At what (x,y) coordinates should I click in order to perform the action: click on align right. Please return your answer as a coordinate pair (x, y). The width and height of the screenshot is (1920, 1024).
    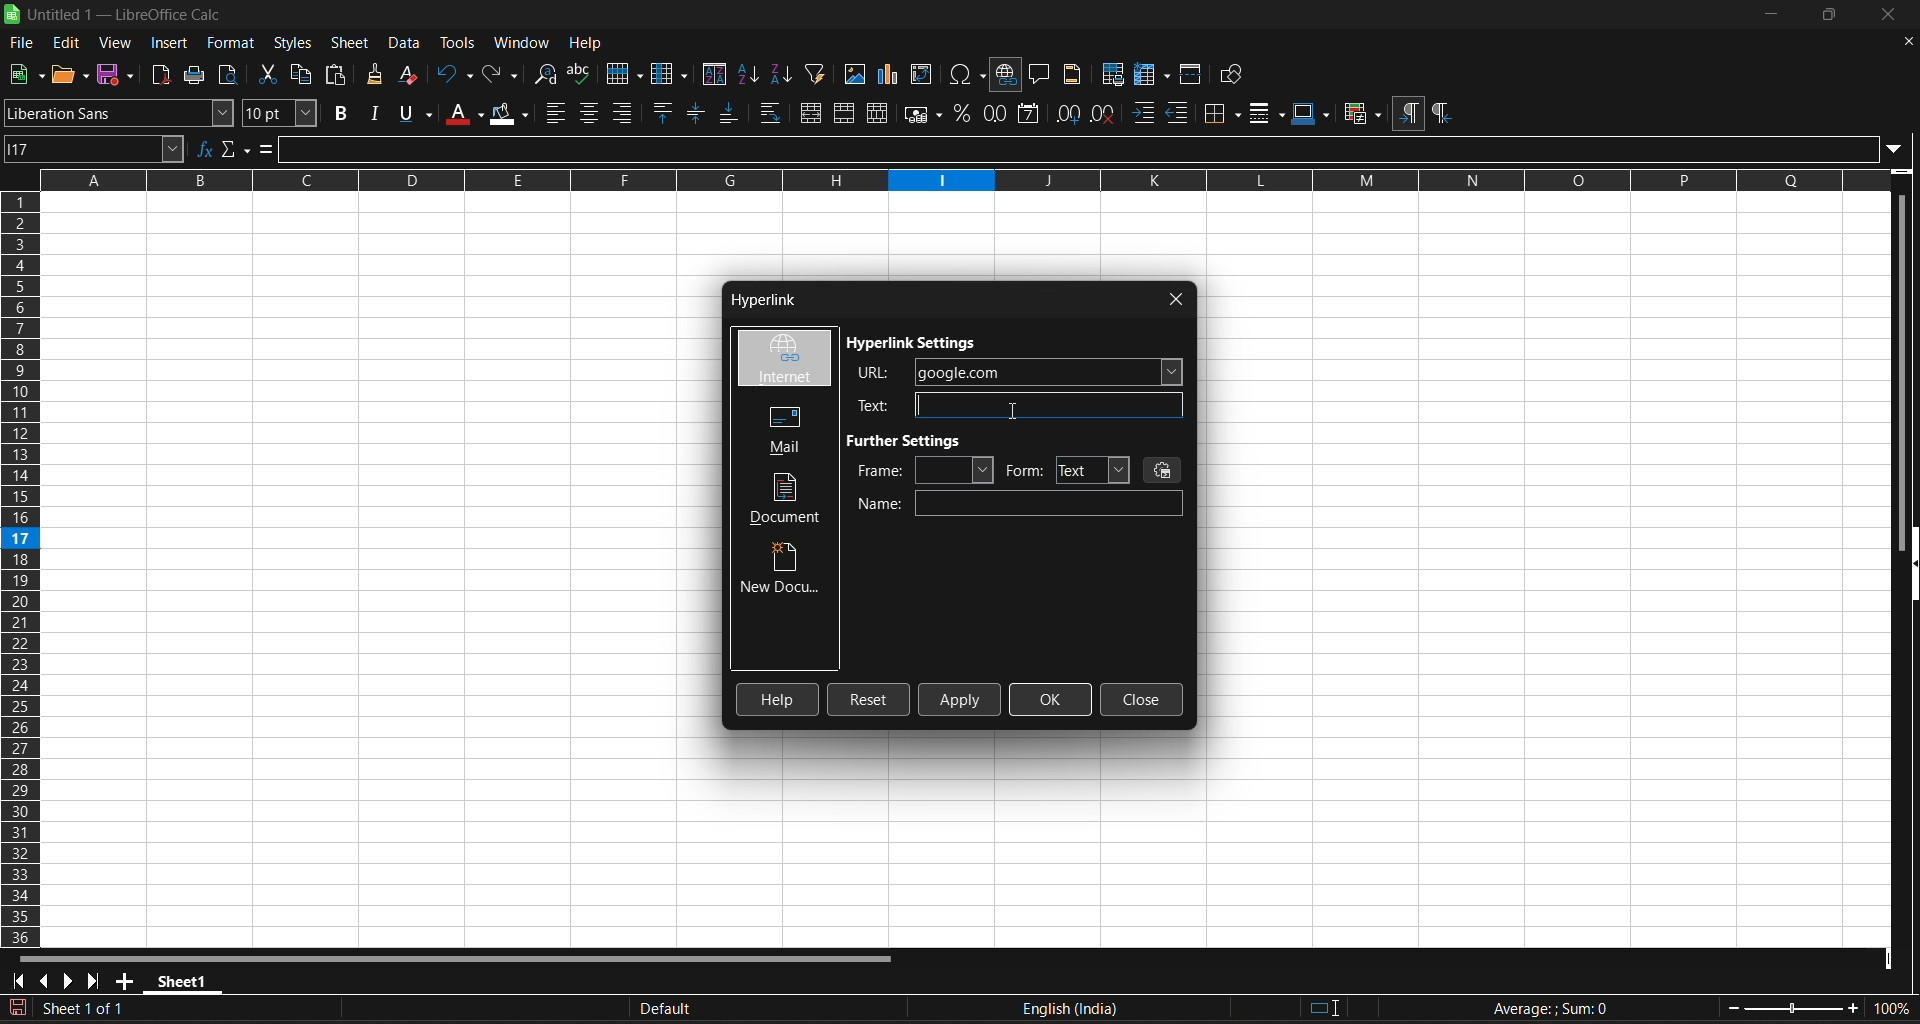
    Looking at the image, I should click on (624, 113).